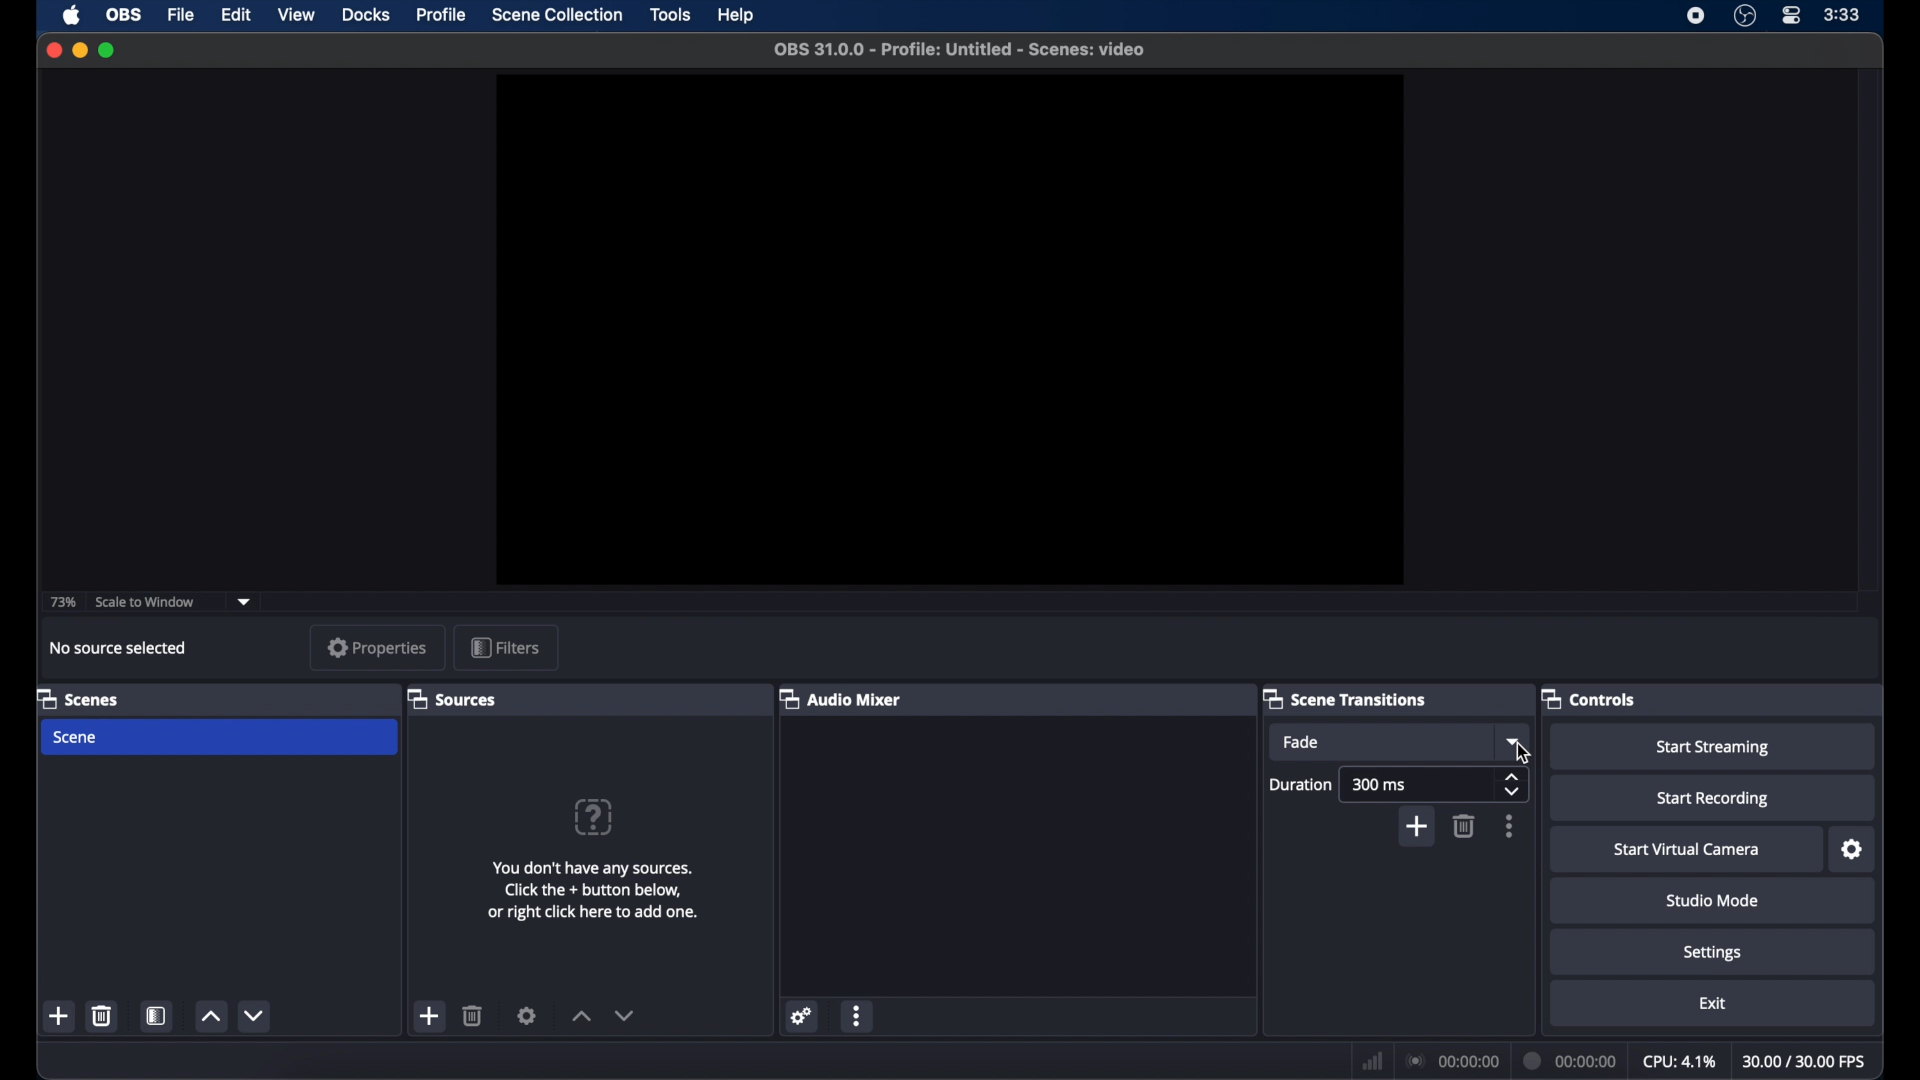 The width and height of the screenshot is (1920, 1080). What do you see at coordinates (1516, 742) in the screenshot?
I see `dropdown` at bounding box center [1516, 742].